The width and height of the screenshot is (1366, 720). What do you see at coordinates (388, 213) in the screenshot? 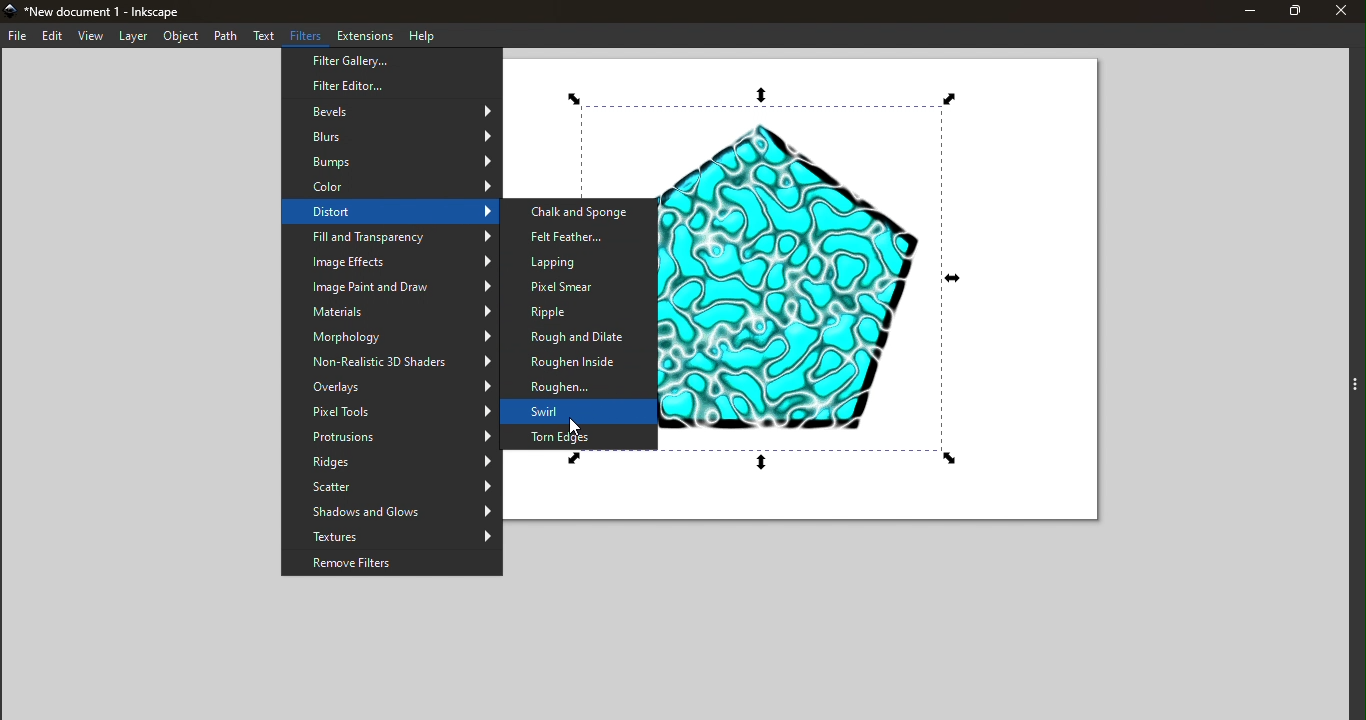
I see `Distort` at bounding box center [388, 213].